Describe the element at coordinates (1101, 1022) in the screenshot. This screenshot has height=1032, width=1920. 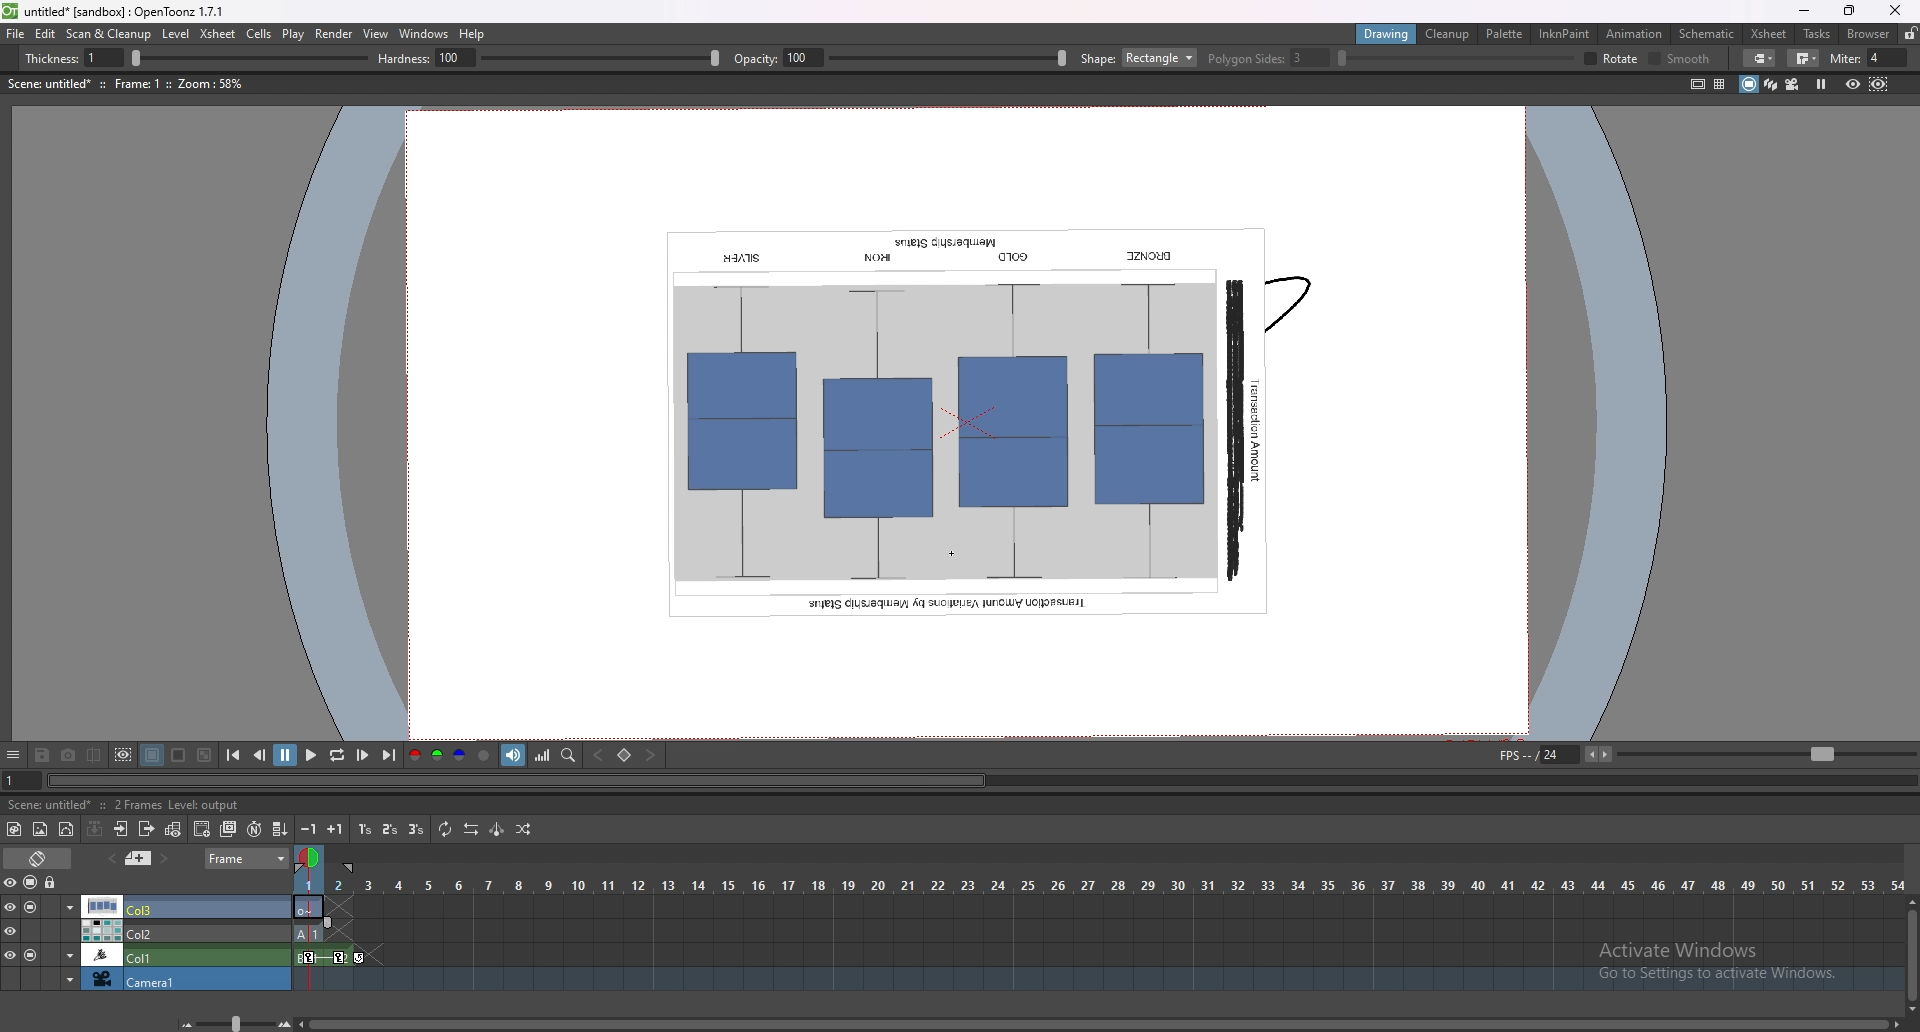
I see `scroll bar` at that location.